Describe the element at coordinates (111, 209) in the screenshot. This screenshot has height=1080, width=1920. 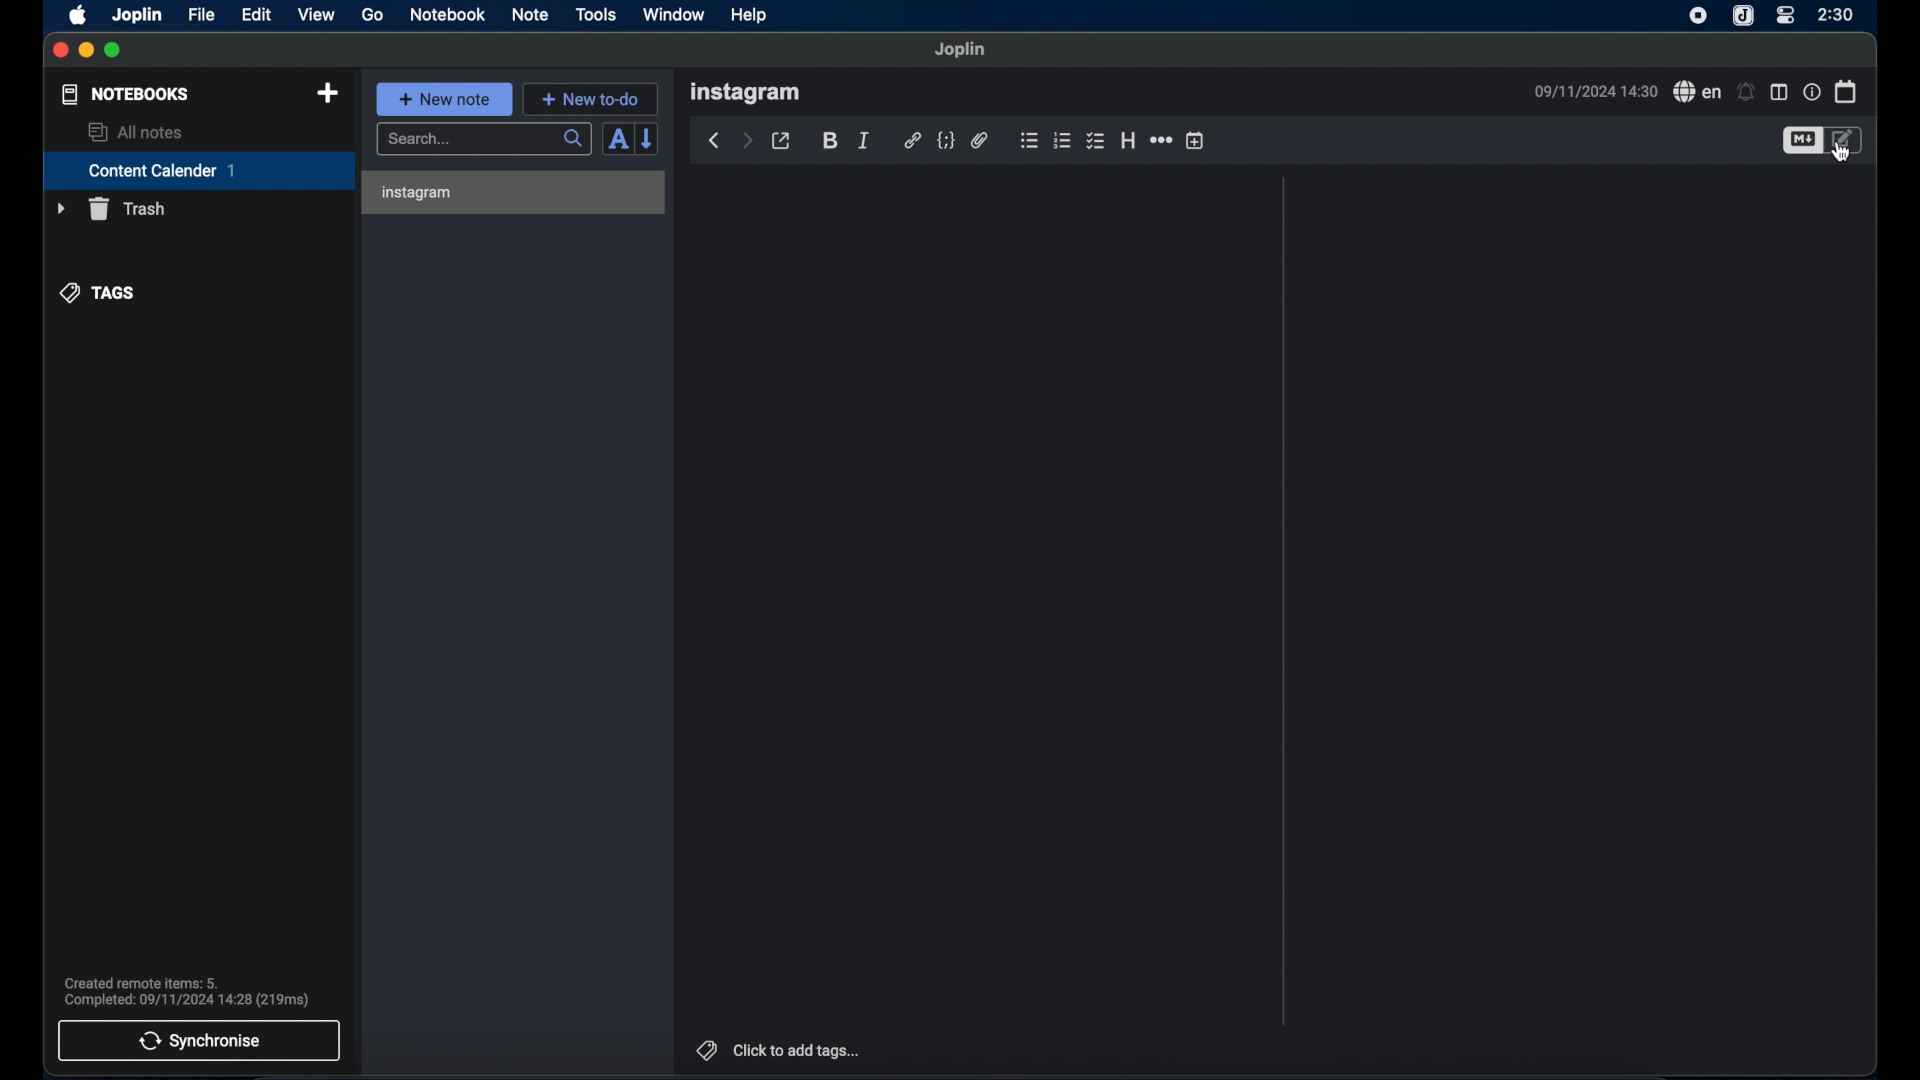
I see `trash` at that location.